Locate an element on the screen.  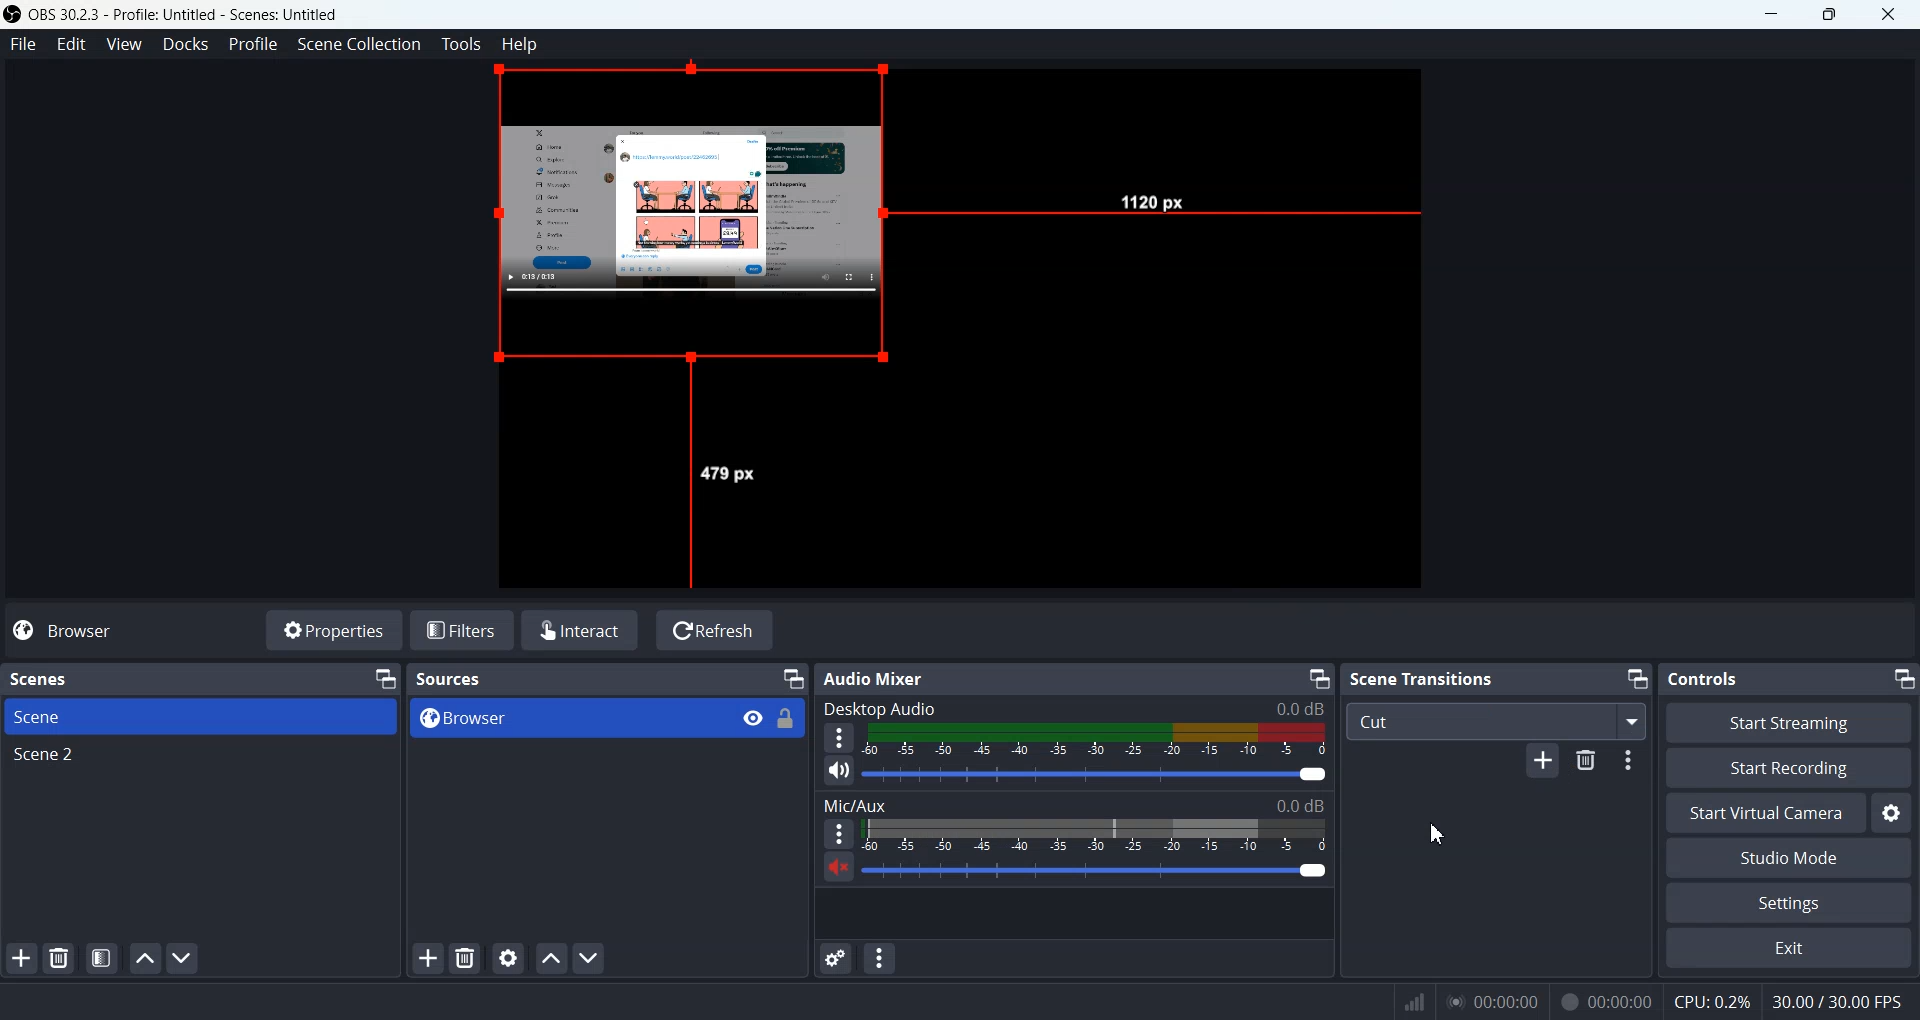
Delete selected scene is located at coordinates (58, 956).